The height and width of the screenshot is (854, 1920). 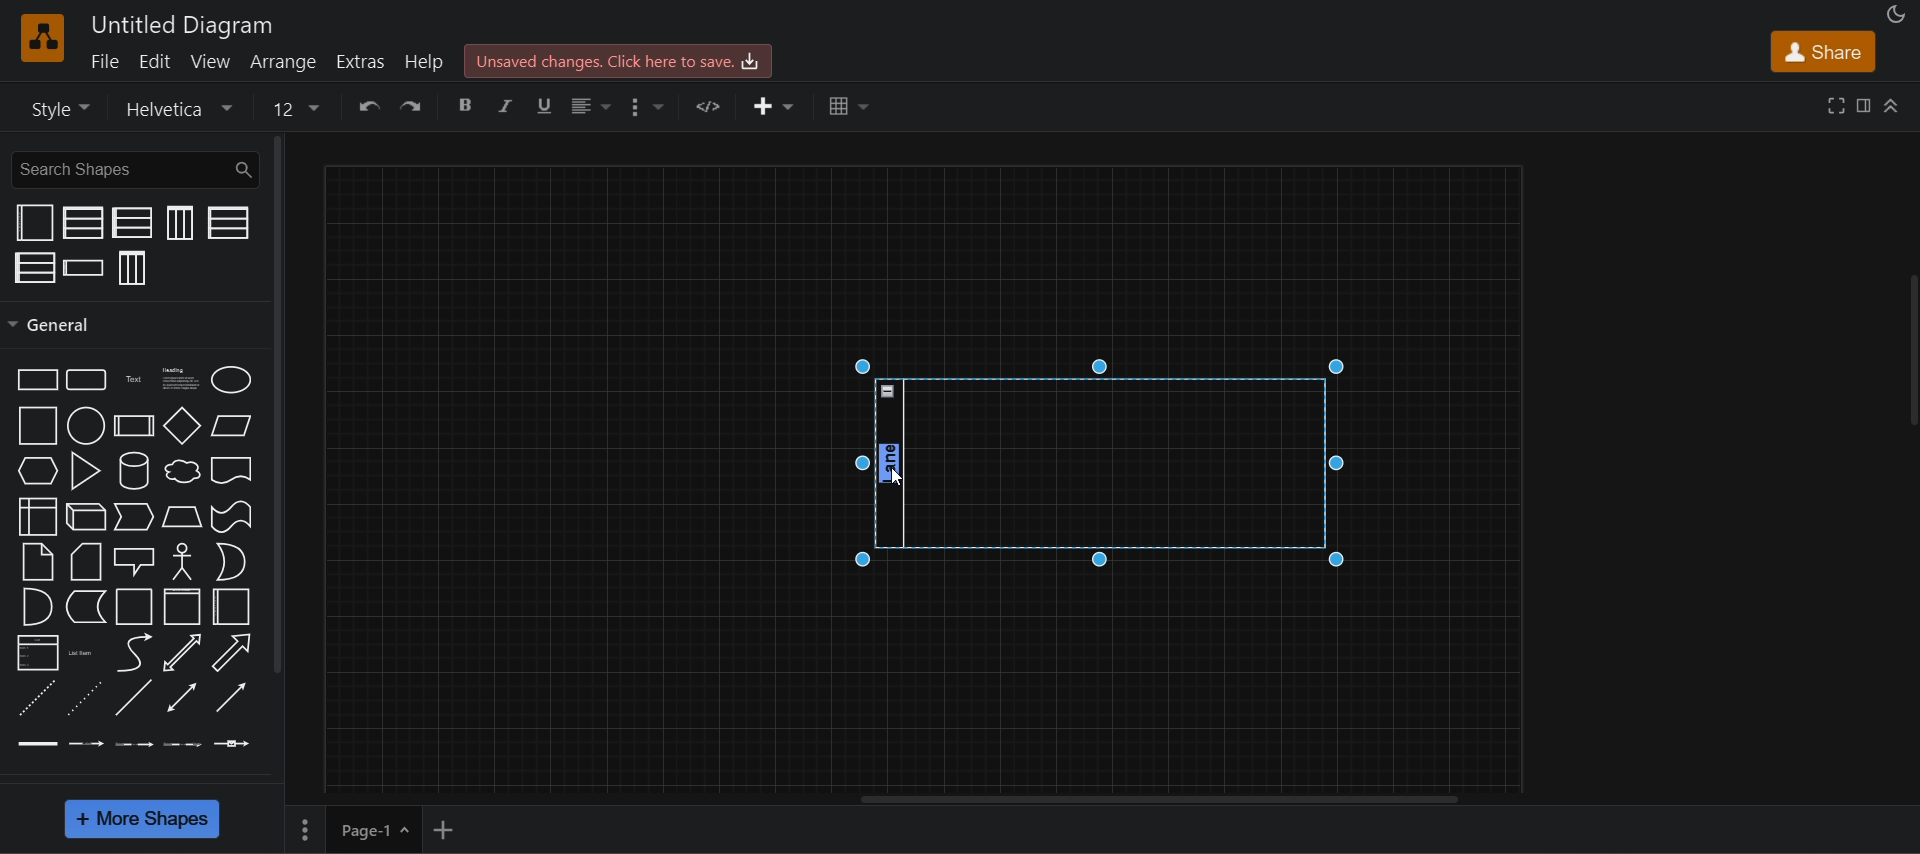 I want to click on page 1, so click(x=374, y=830).